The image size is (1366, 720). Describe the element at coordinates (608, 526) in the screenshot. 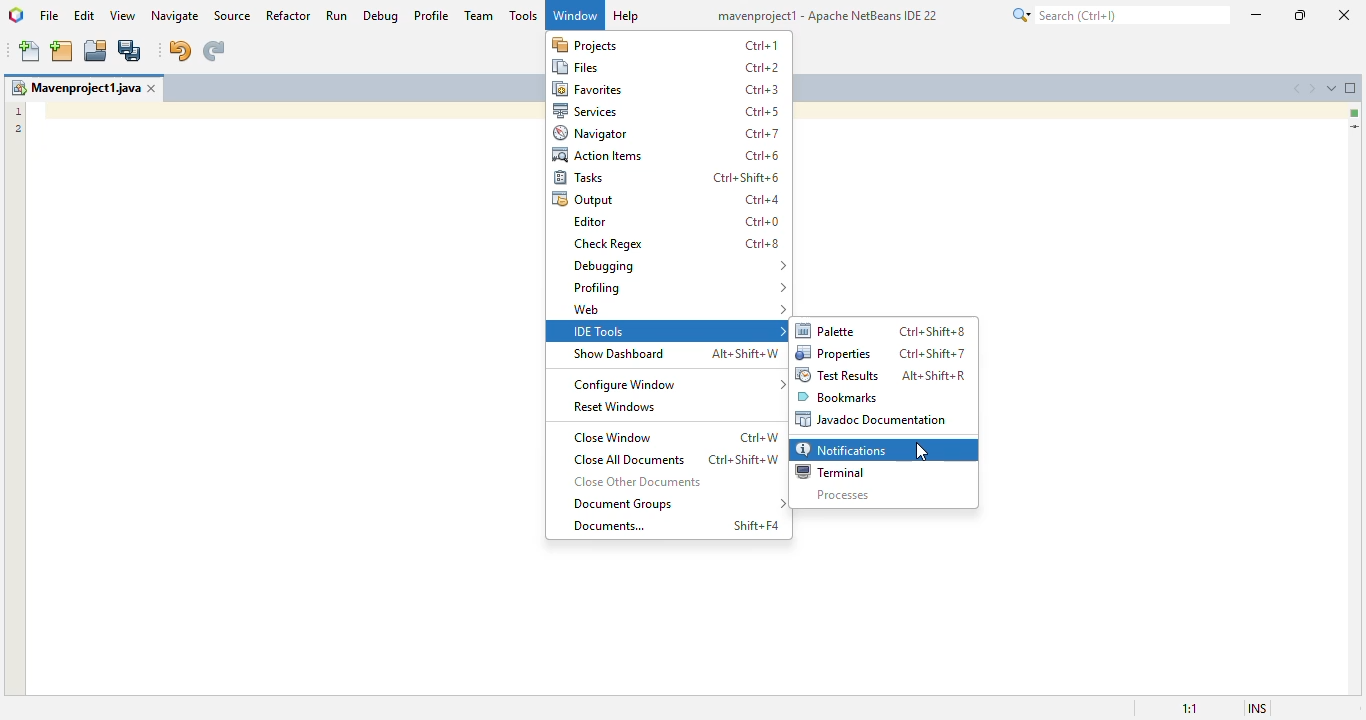

I see `documents` at that location.